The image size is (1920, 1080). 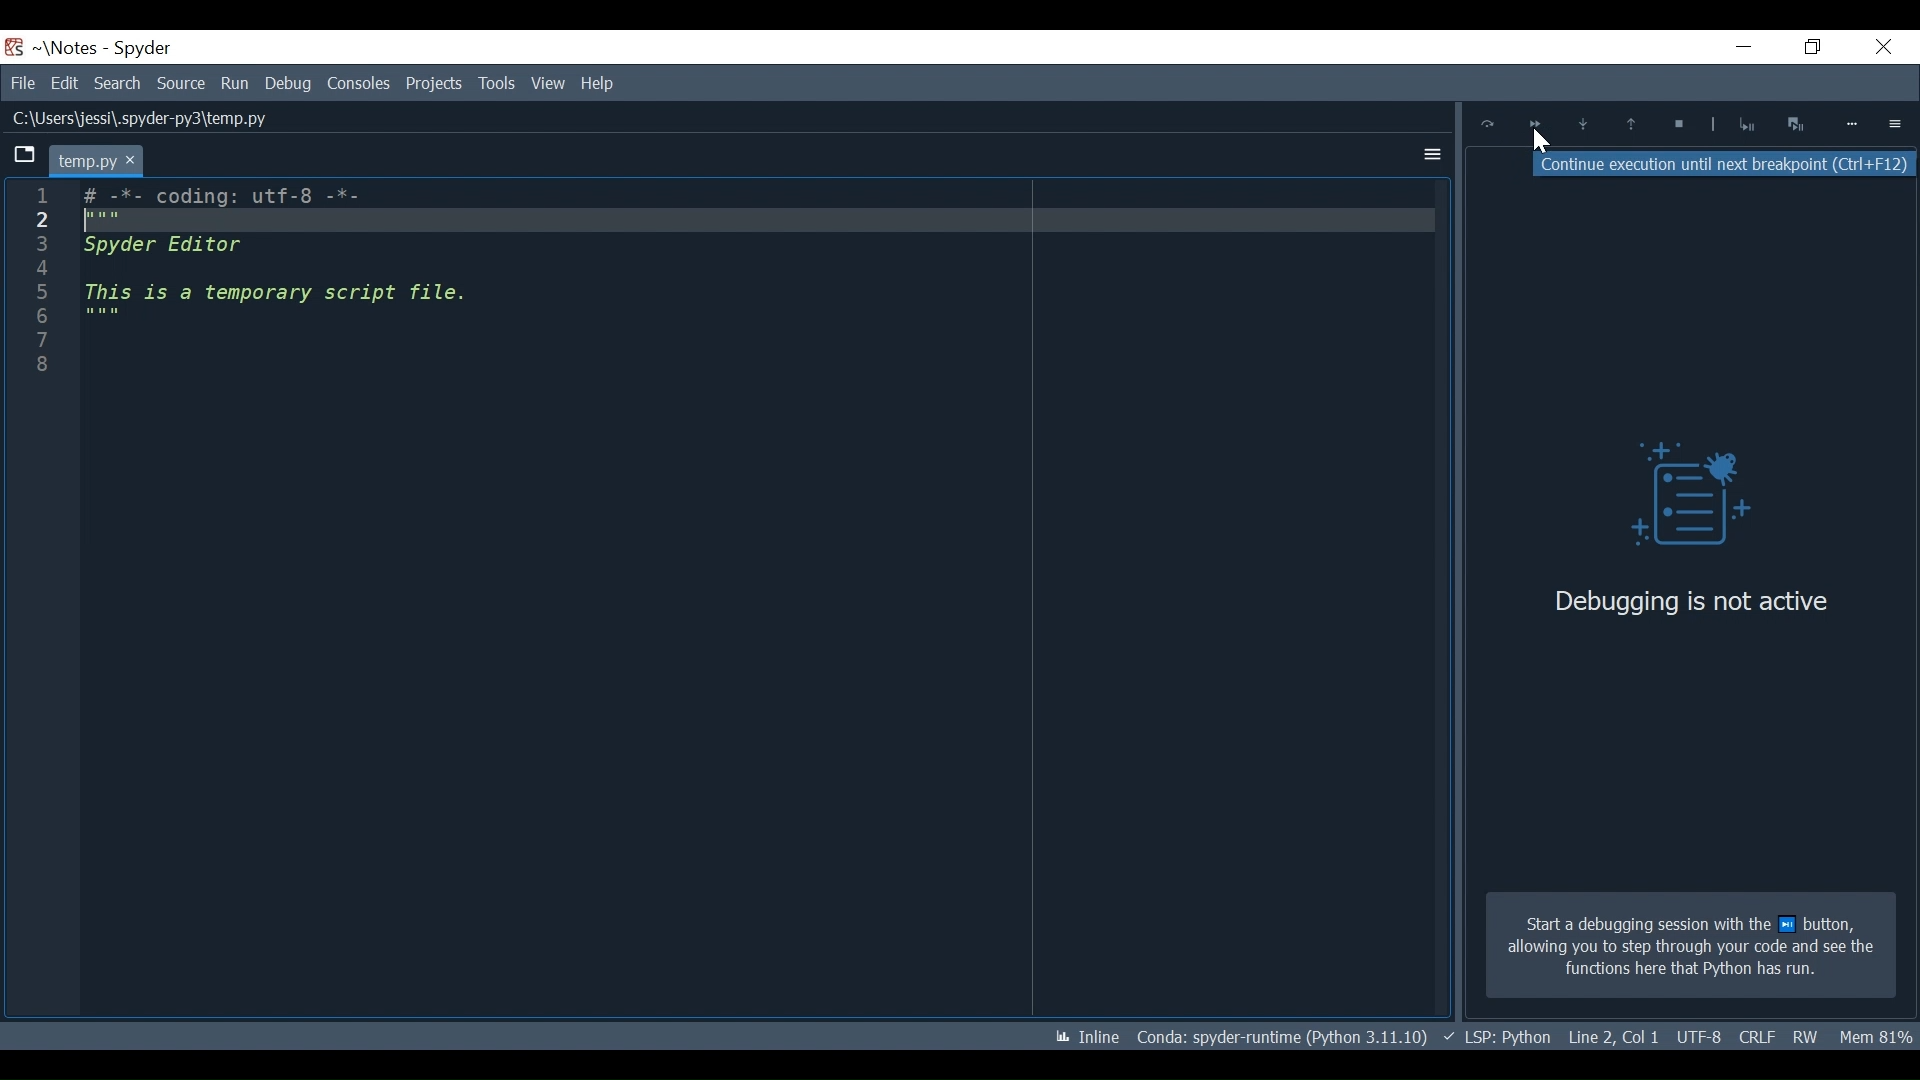 What do you see at coordinates (1756, 1038) in the screenshot?
I see `File Encoding` at bounding box center [1756, 1038].